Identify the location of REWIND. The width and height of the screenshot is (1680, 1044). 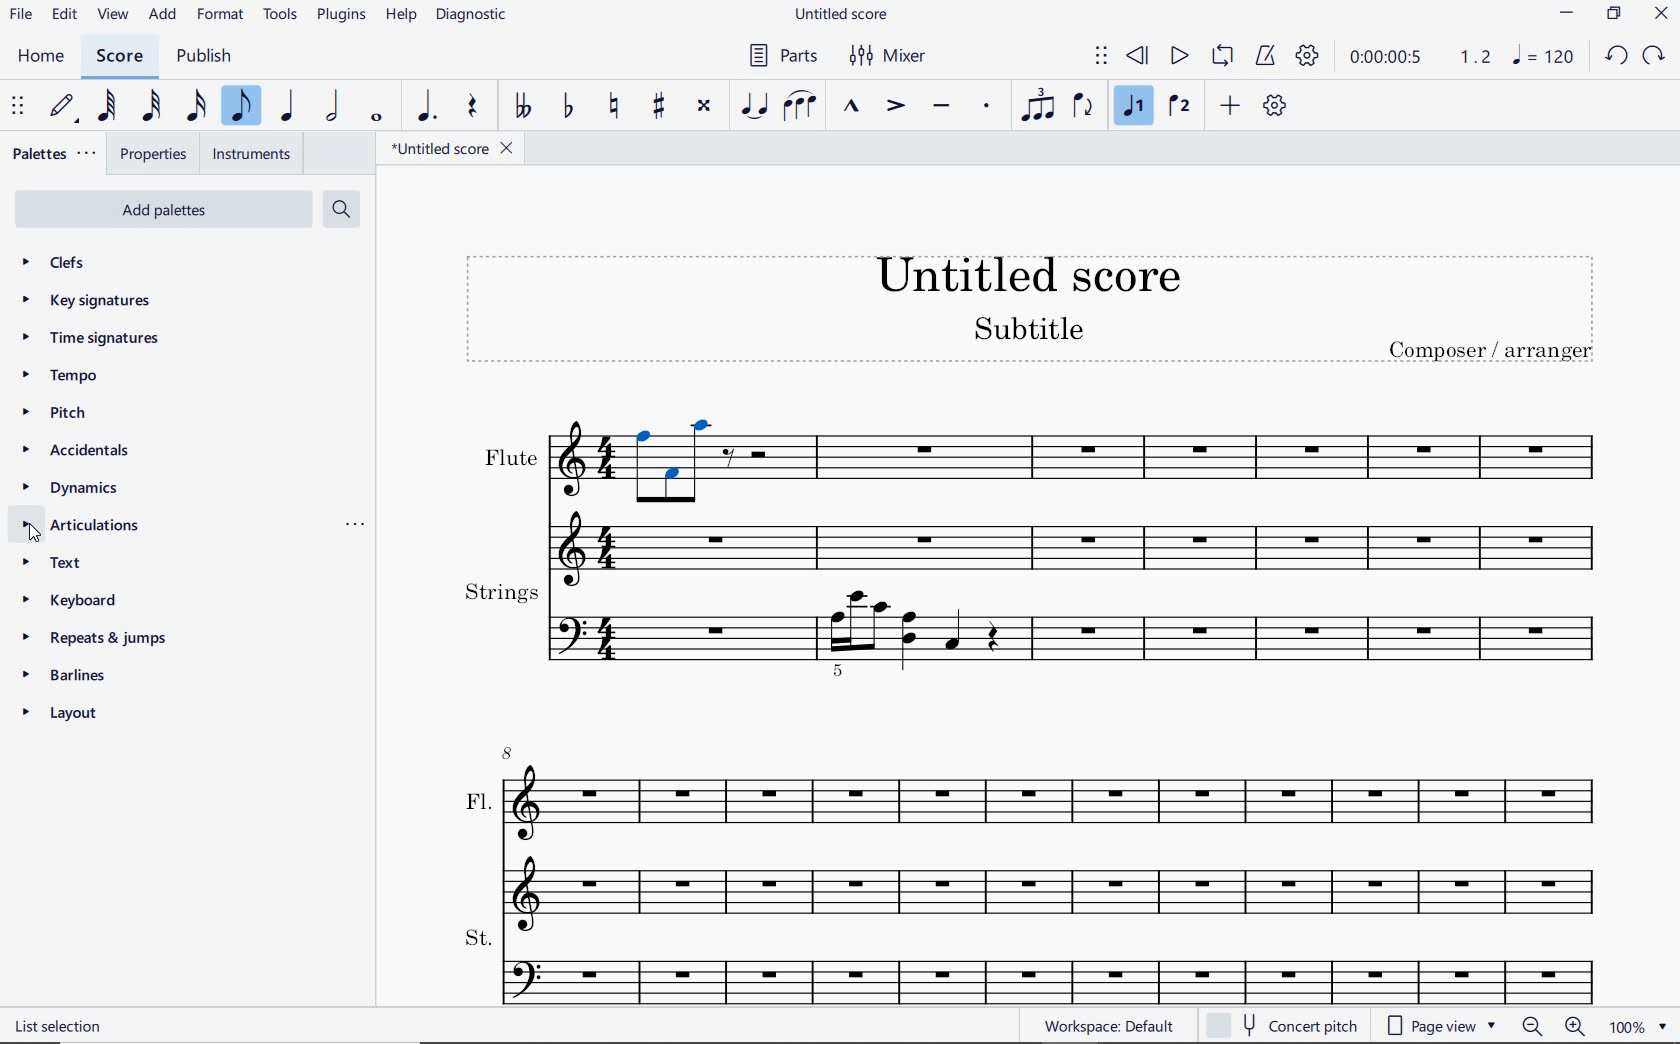
(1134, 56).